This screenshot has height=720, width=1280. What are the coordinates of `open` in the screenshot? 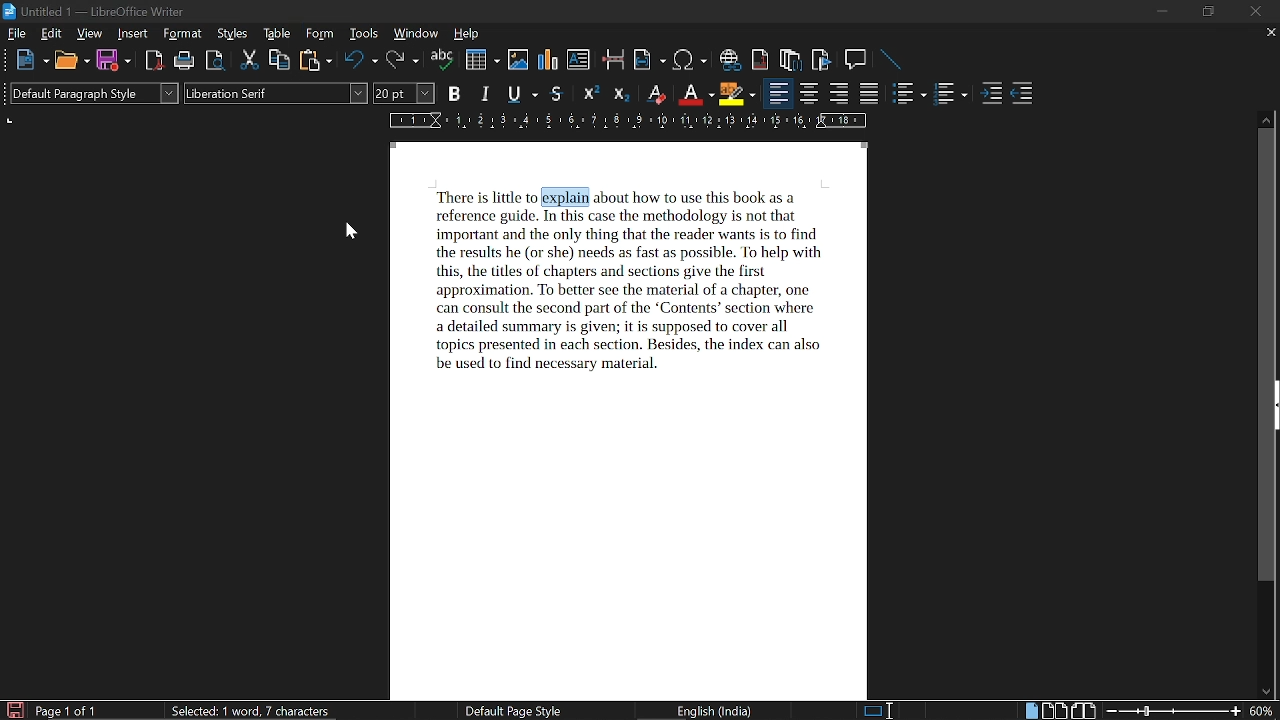 It's located at (71, 61).